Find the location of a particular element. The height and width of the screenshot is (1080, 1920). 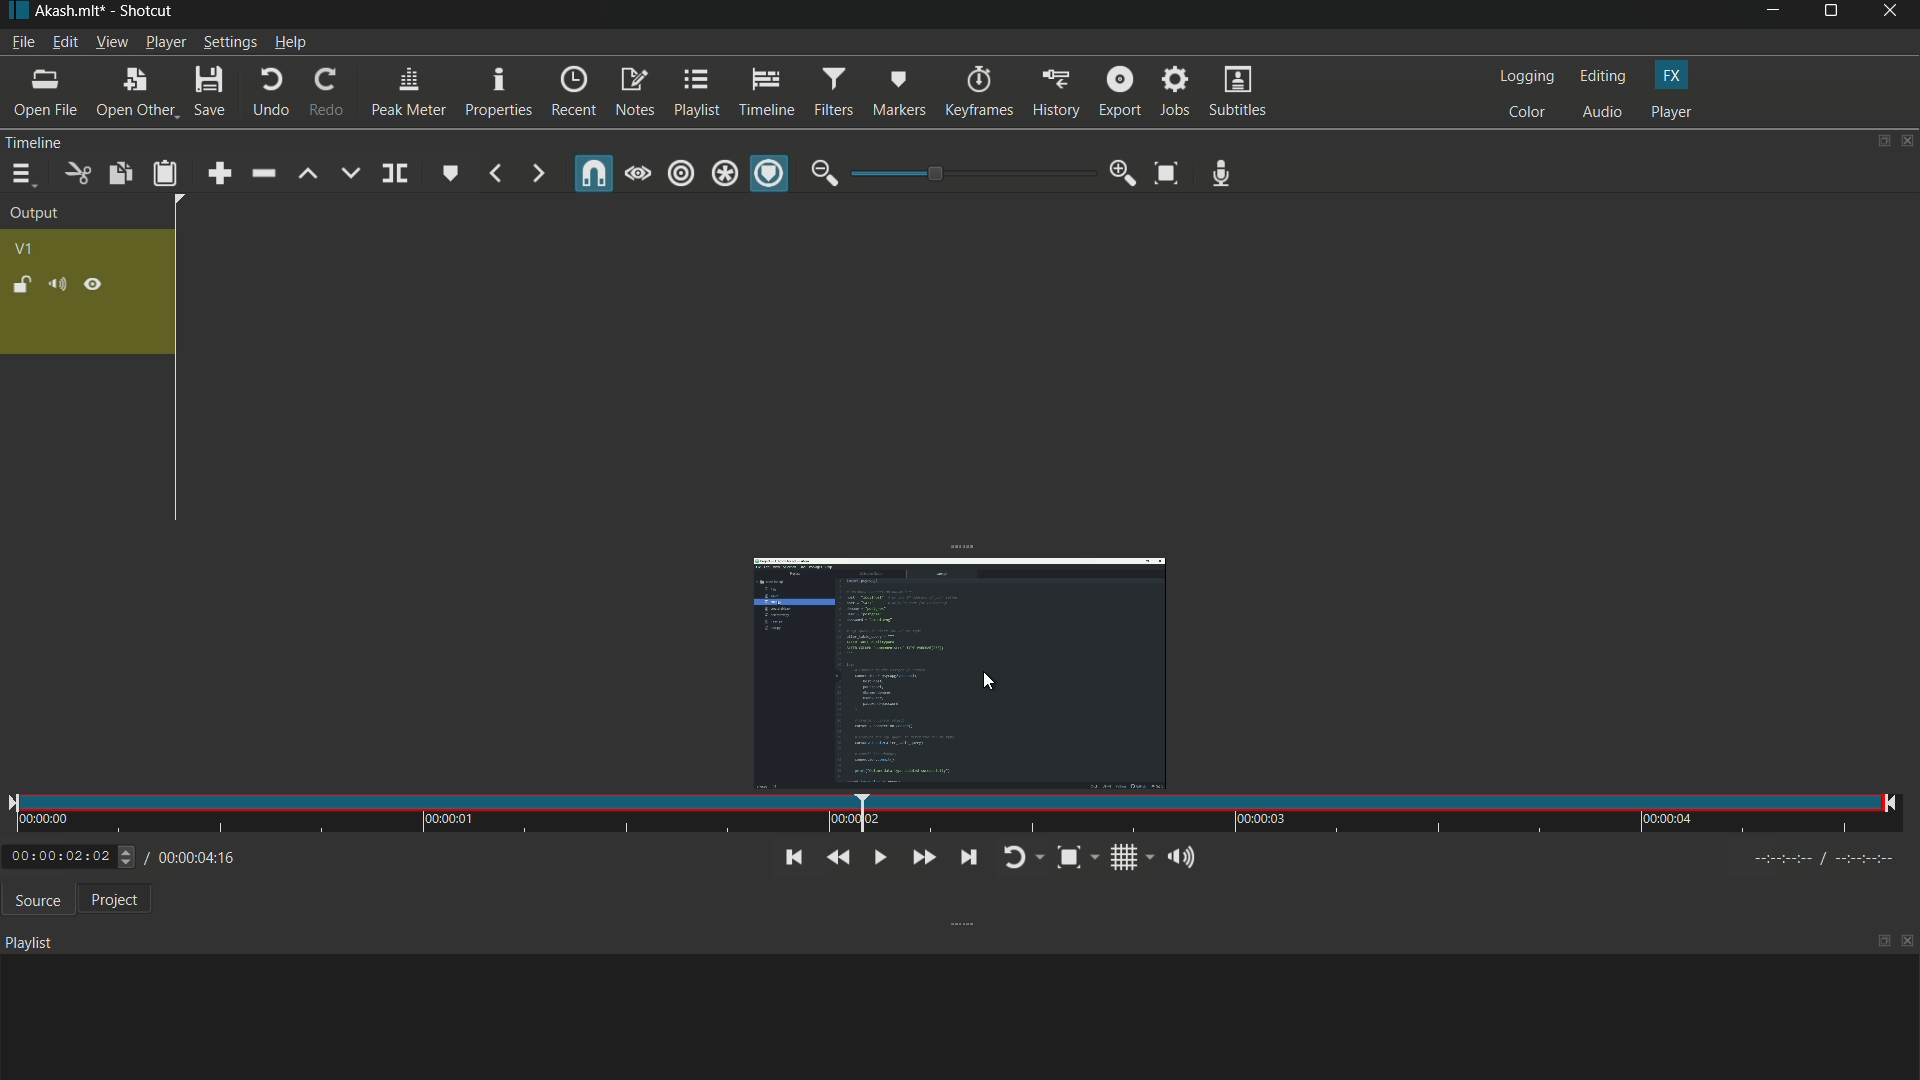

quickly play forward is located at coordinates (920, 858).